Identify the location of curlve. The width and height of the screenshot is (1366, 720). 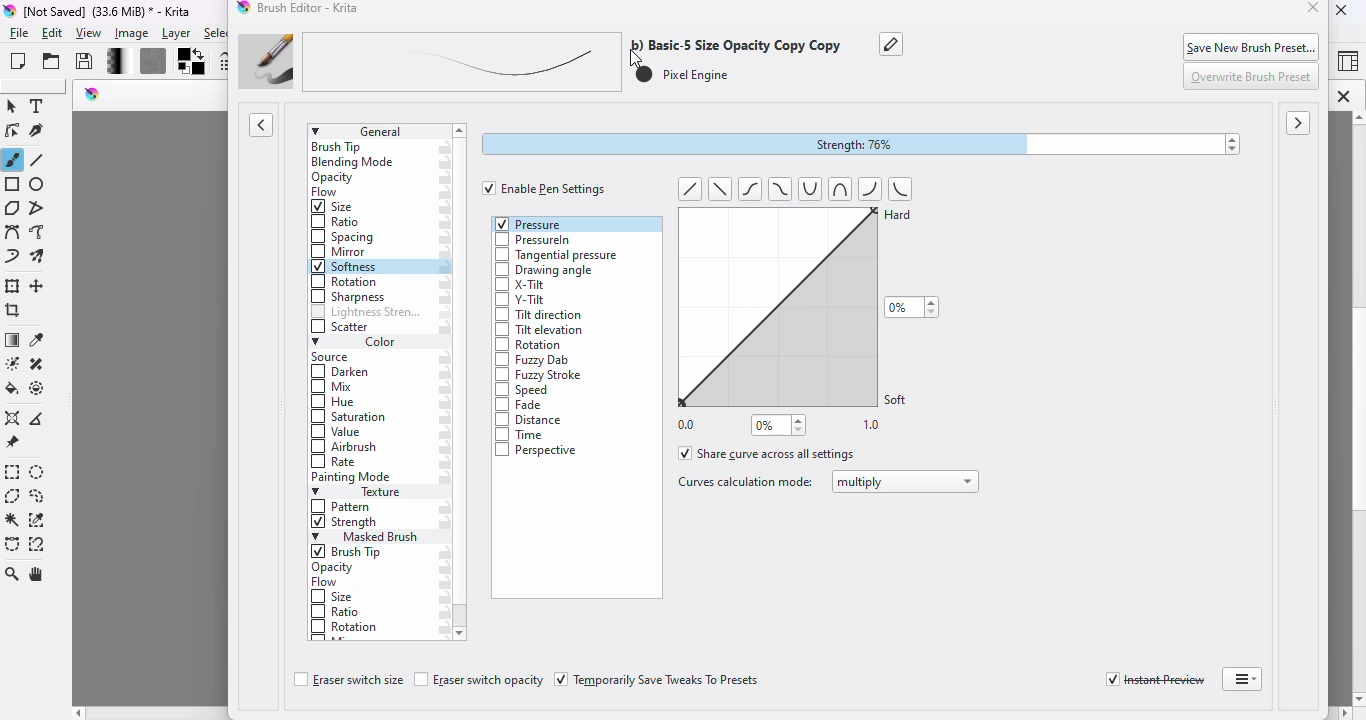
(836, 188).